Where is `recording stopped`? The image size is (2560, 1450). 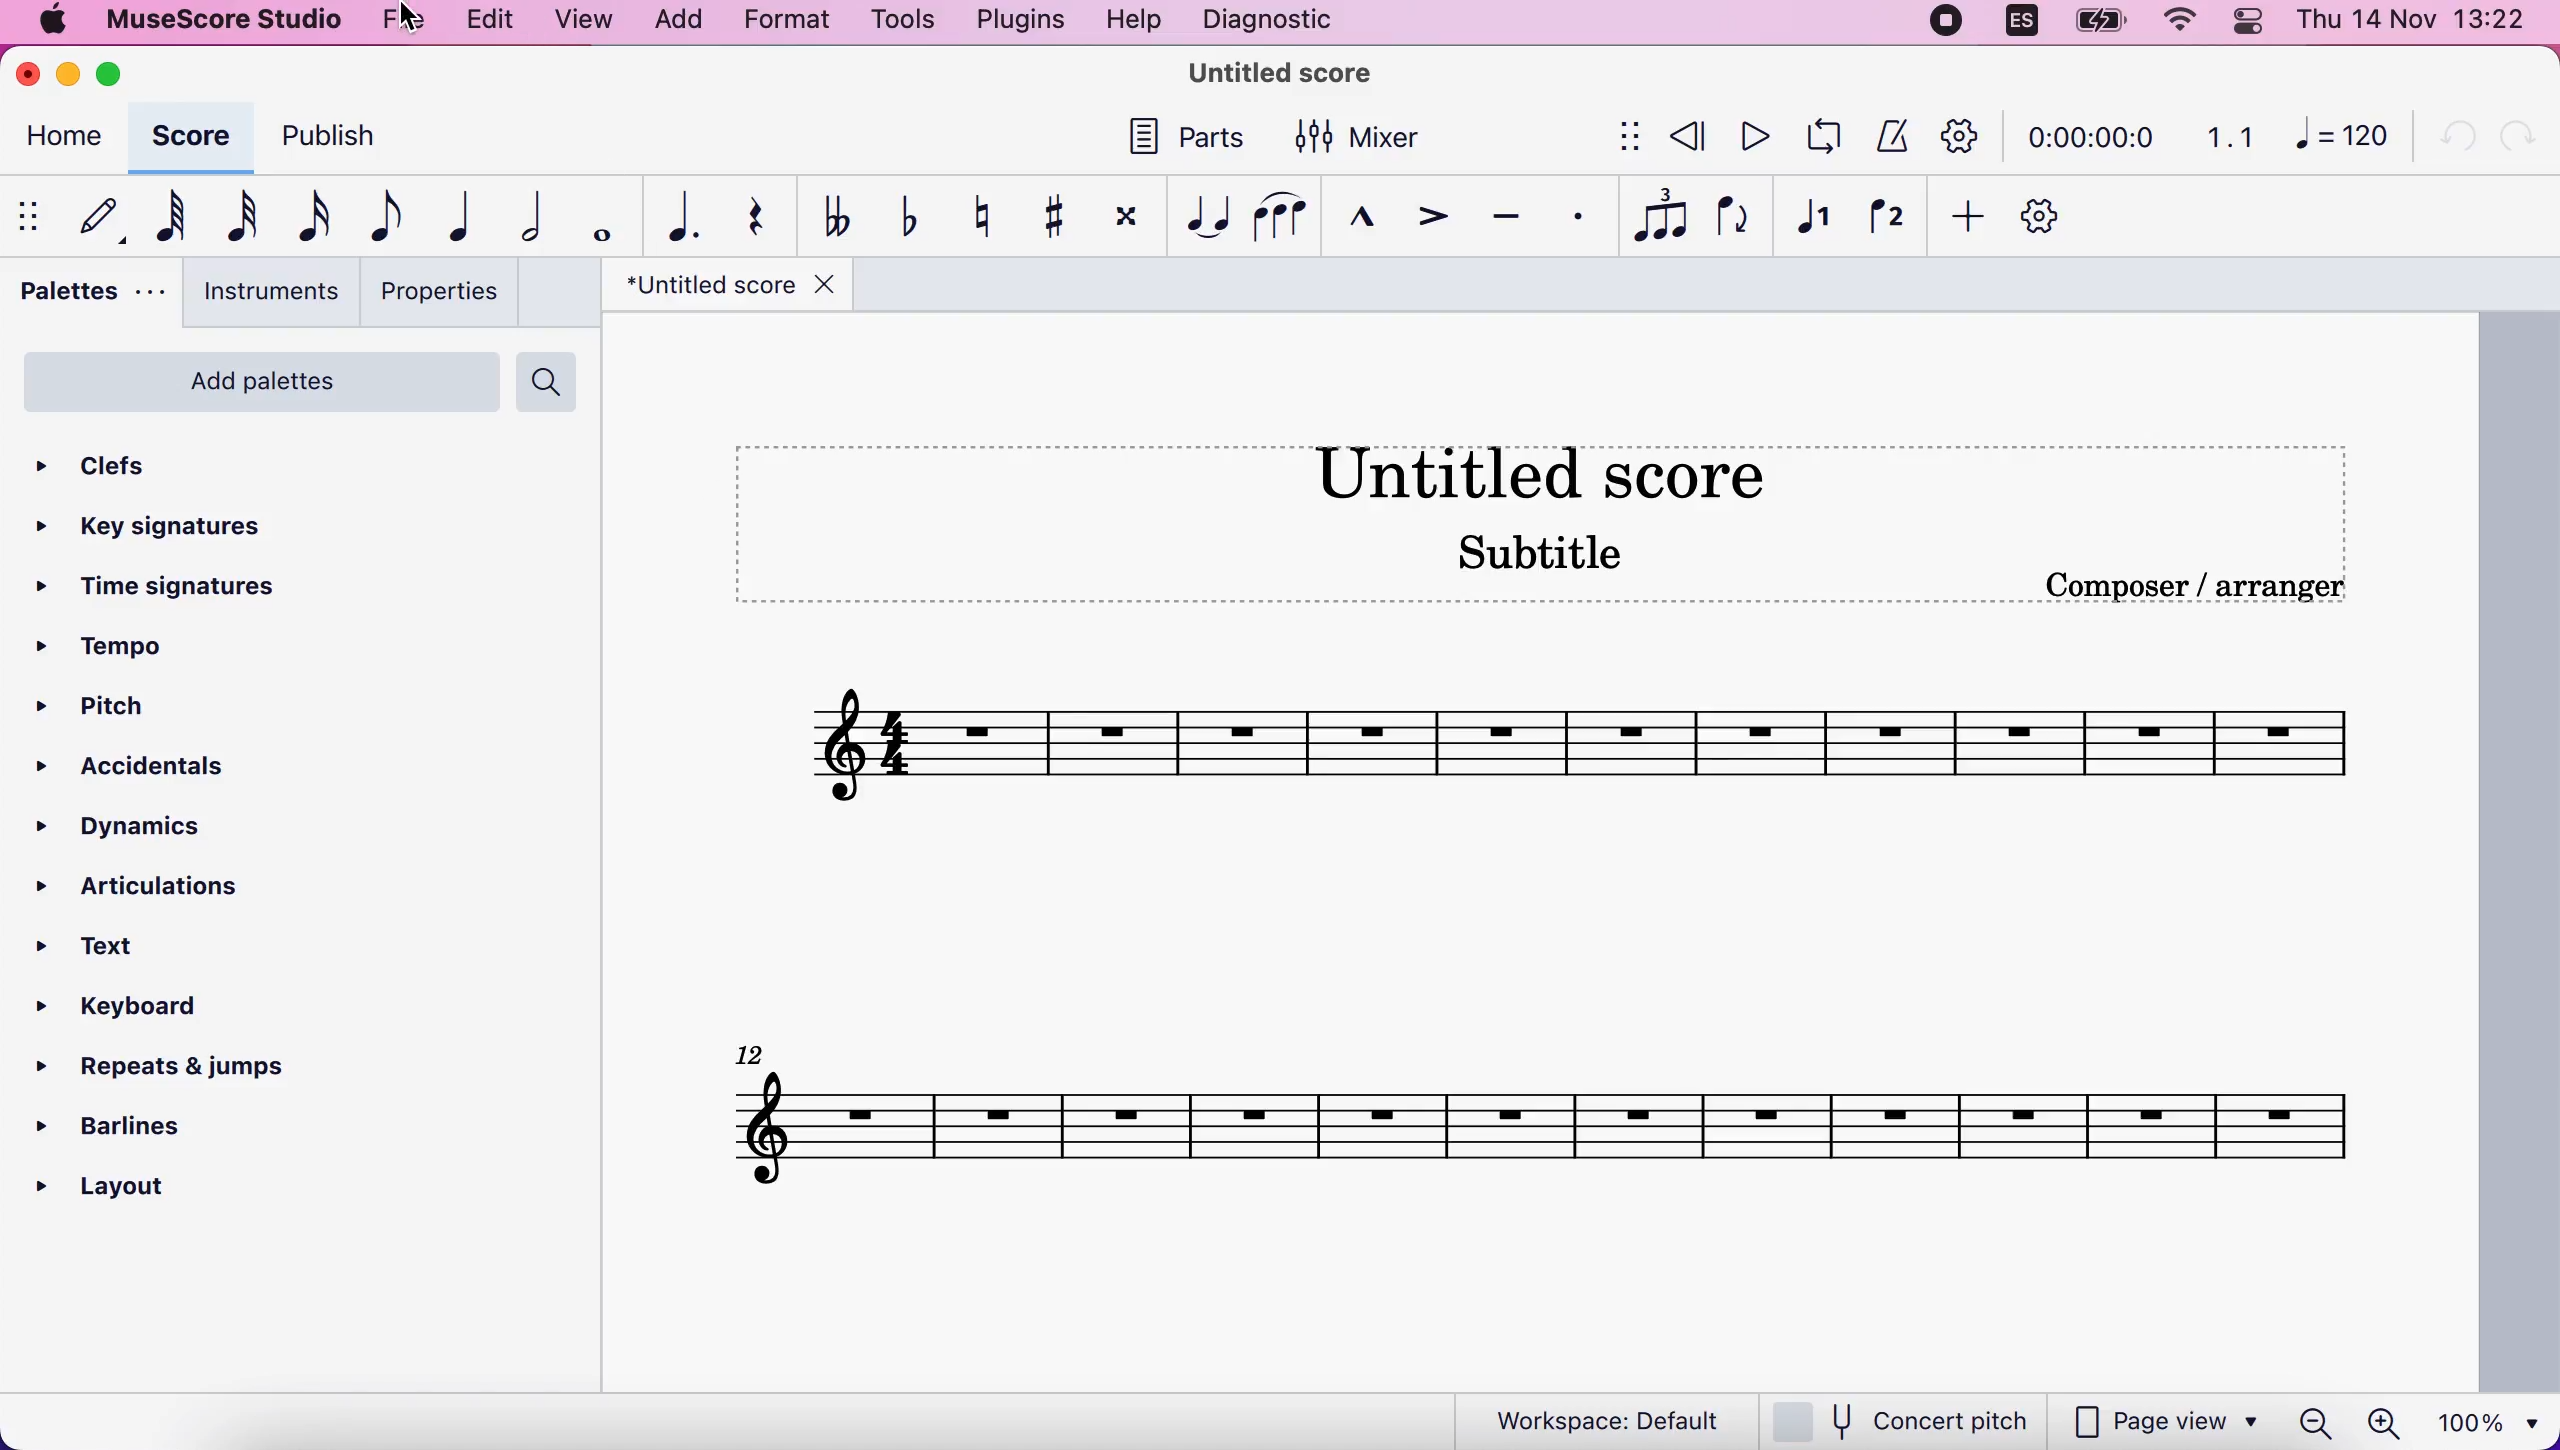
recording stopped is located at coordinates (1939, 24).